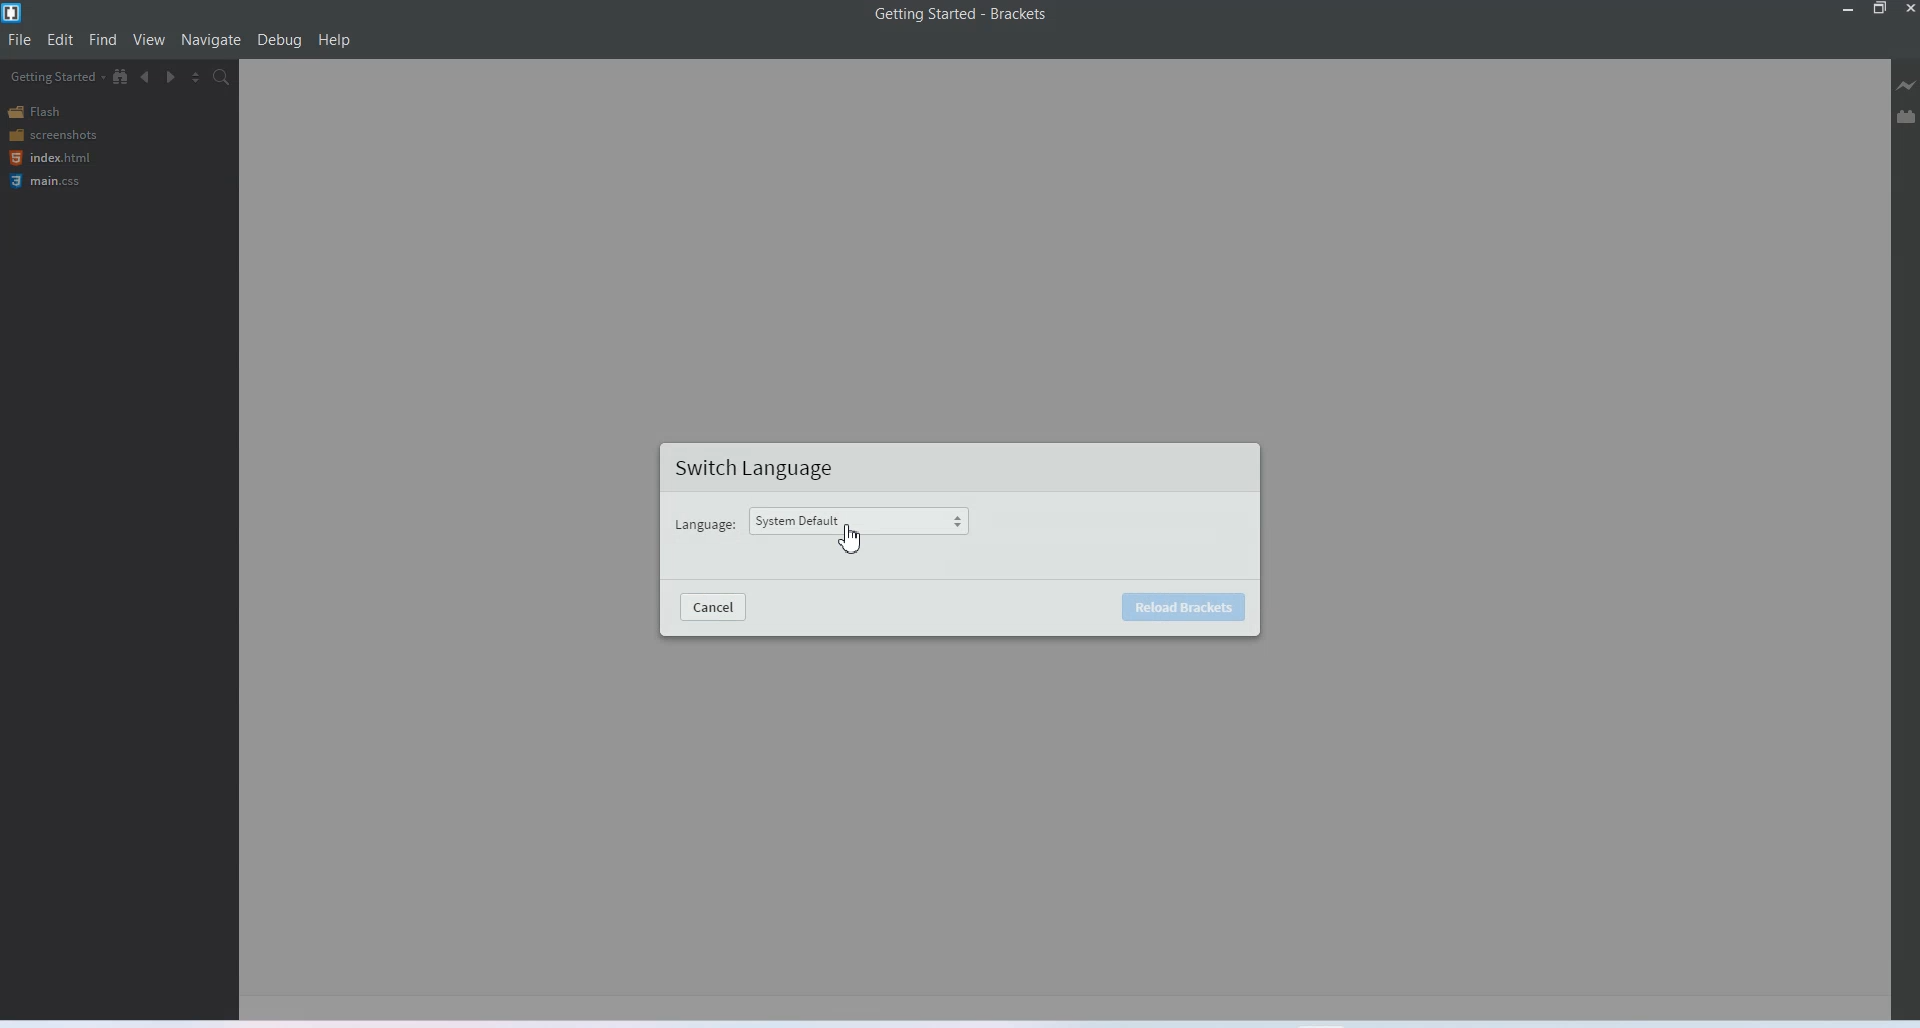 The width and height of the screenshot is (1920, 1028). Describe the element at coordinates (171, 78) in the screenshot. I see `Navigate forward` at that location.